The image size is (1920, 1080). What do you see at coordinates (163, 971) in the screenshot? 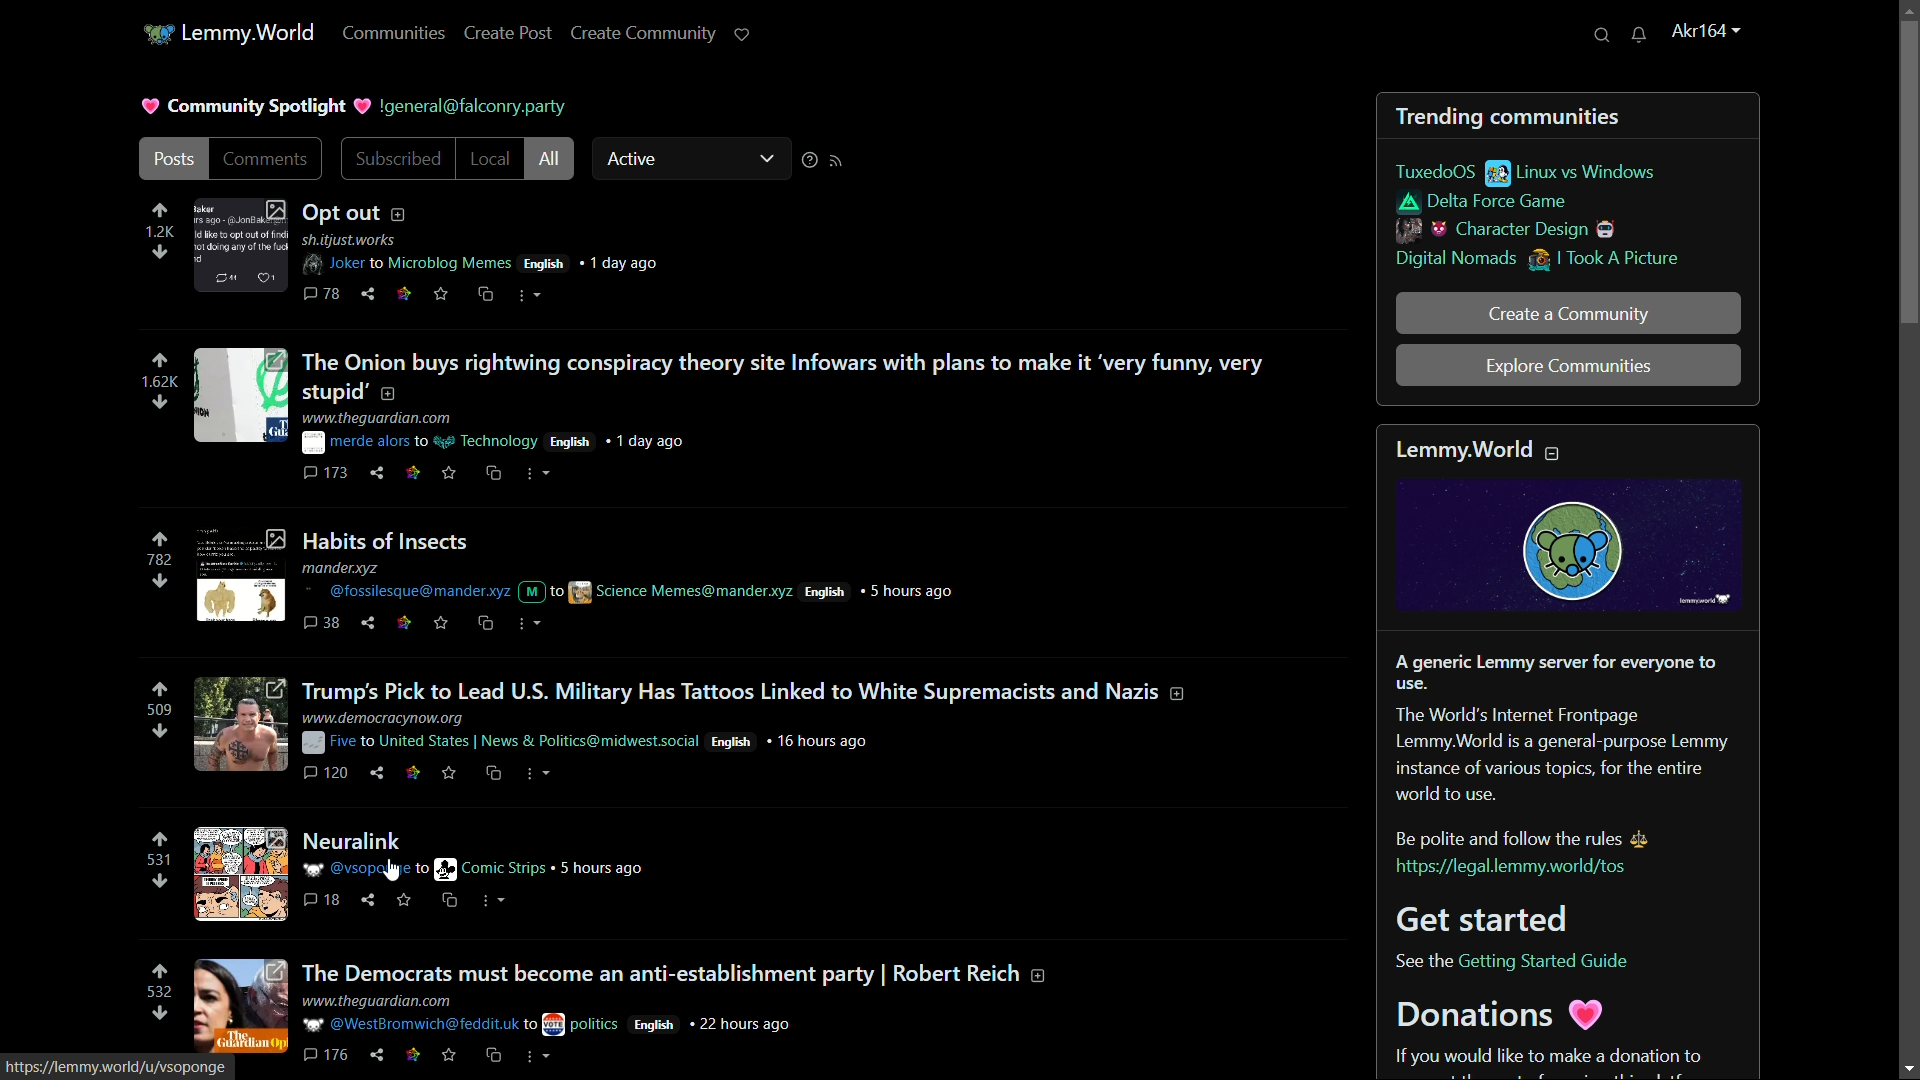
I see `upvote` at bounding box center [163, 971].